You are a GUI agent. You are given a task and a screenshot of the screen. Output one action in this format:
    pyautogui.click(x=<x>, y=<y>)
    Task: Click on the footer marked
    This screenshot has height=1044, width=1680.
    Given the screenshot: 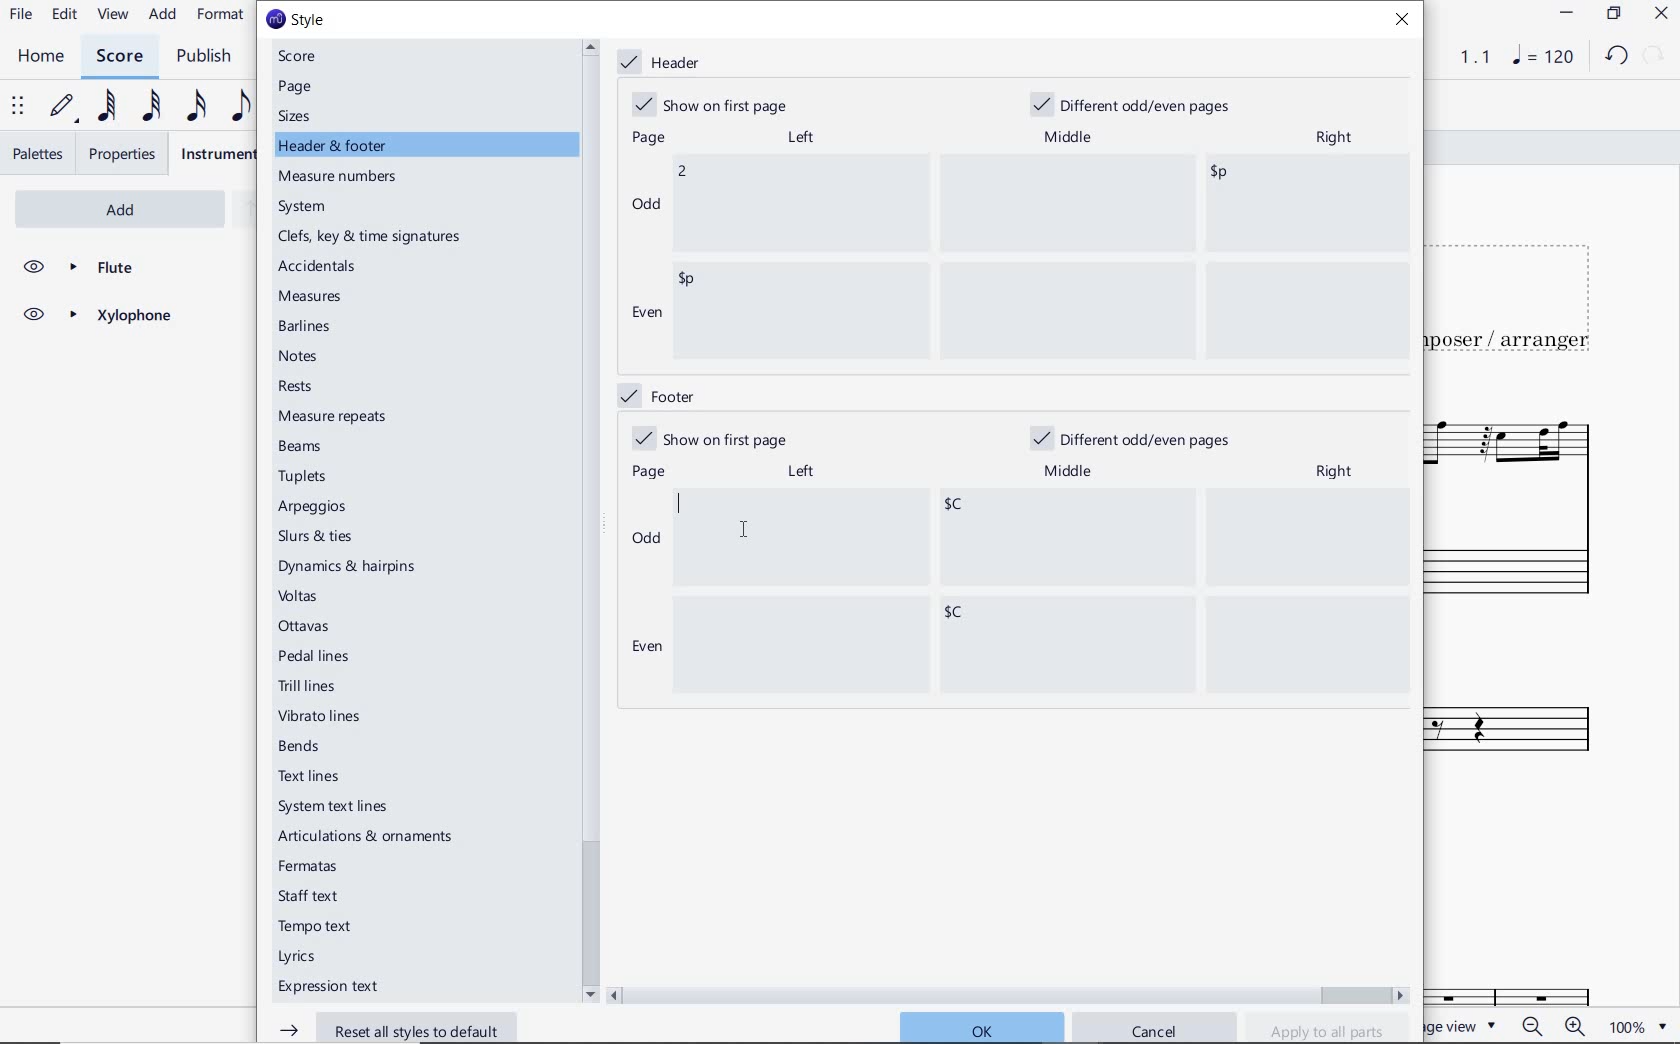 What is the action you would take?
    pyautogui.click(x=655, y=394)
    